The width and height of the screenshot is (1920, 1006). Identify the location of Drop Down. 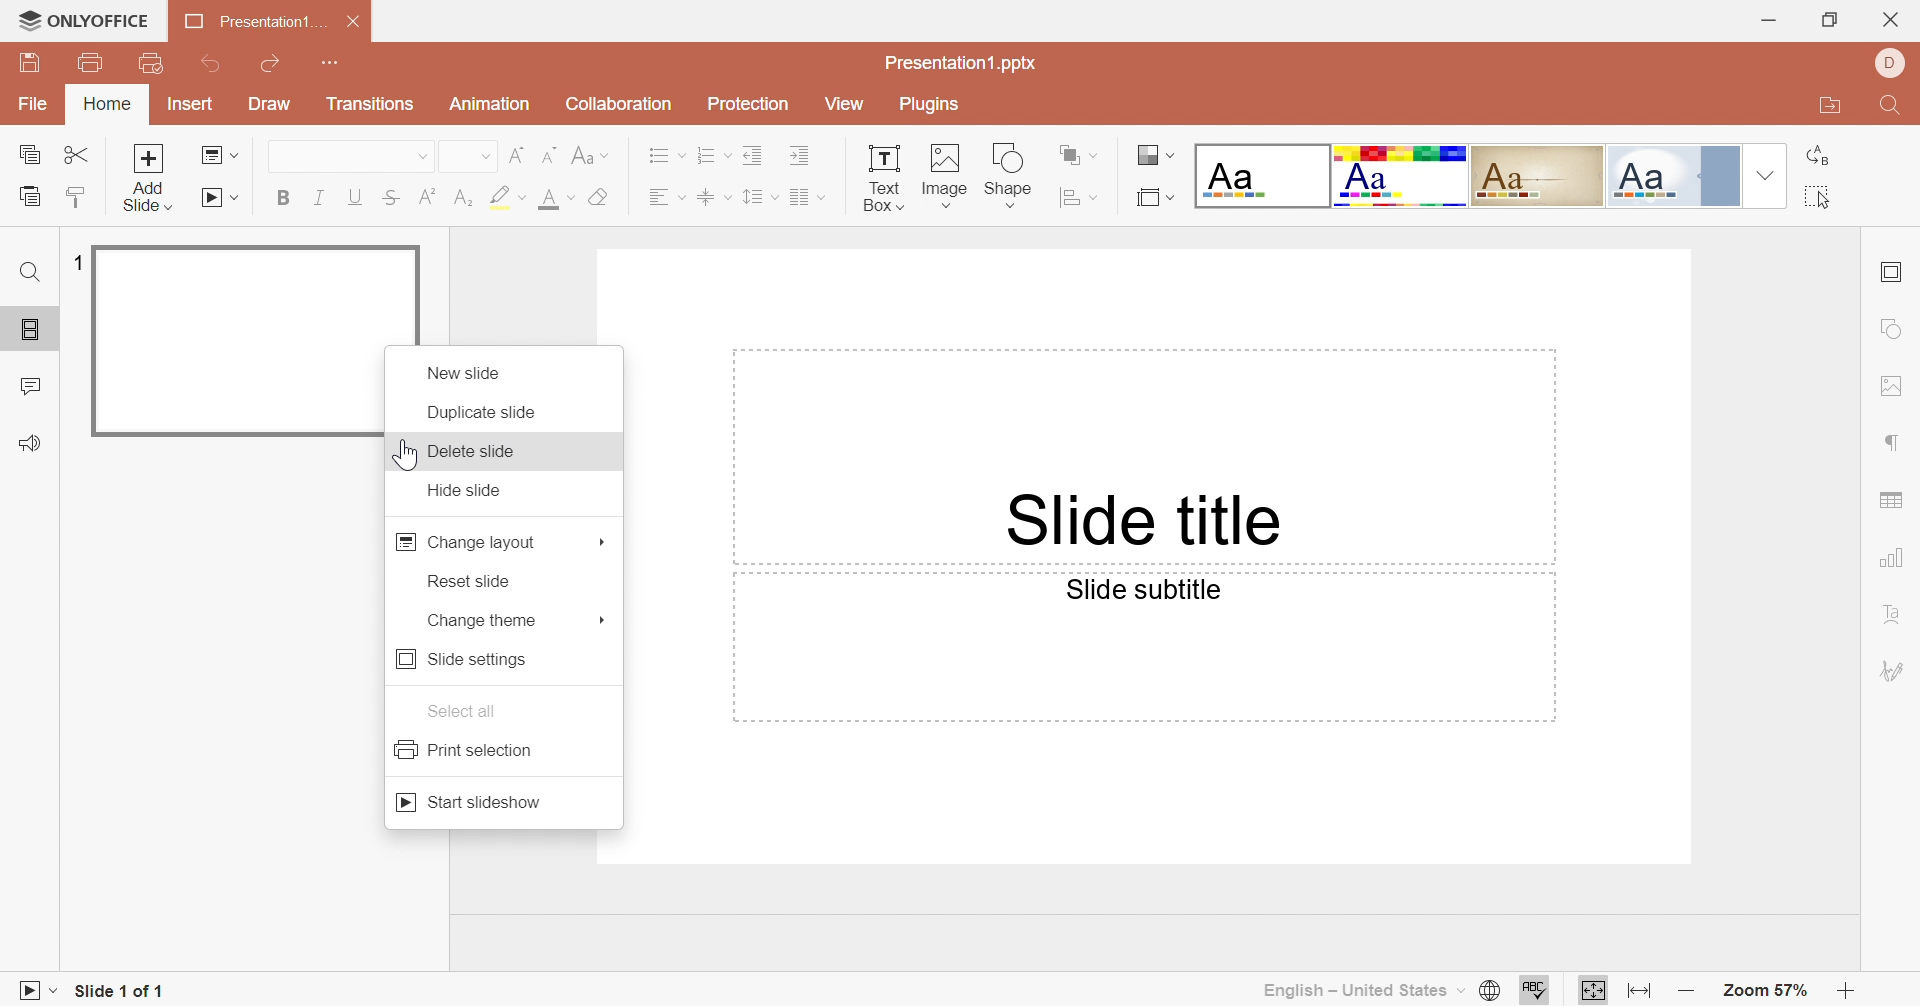
(1764, 175).